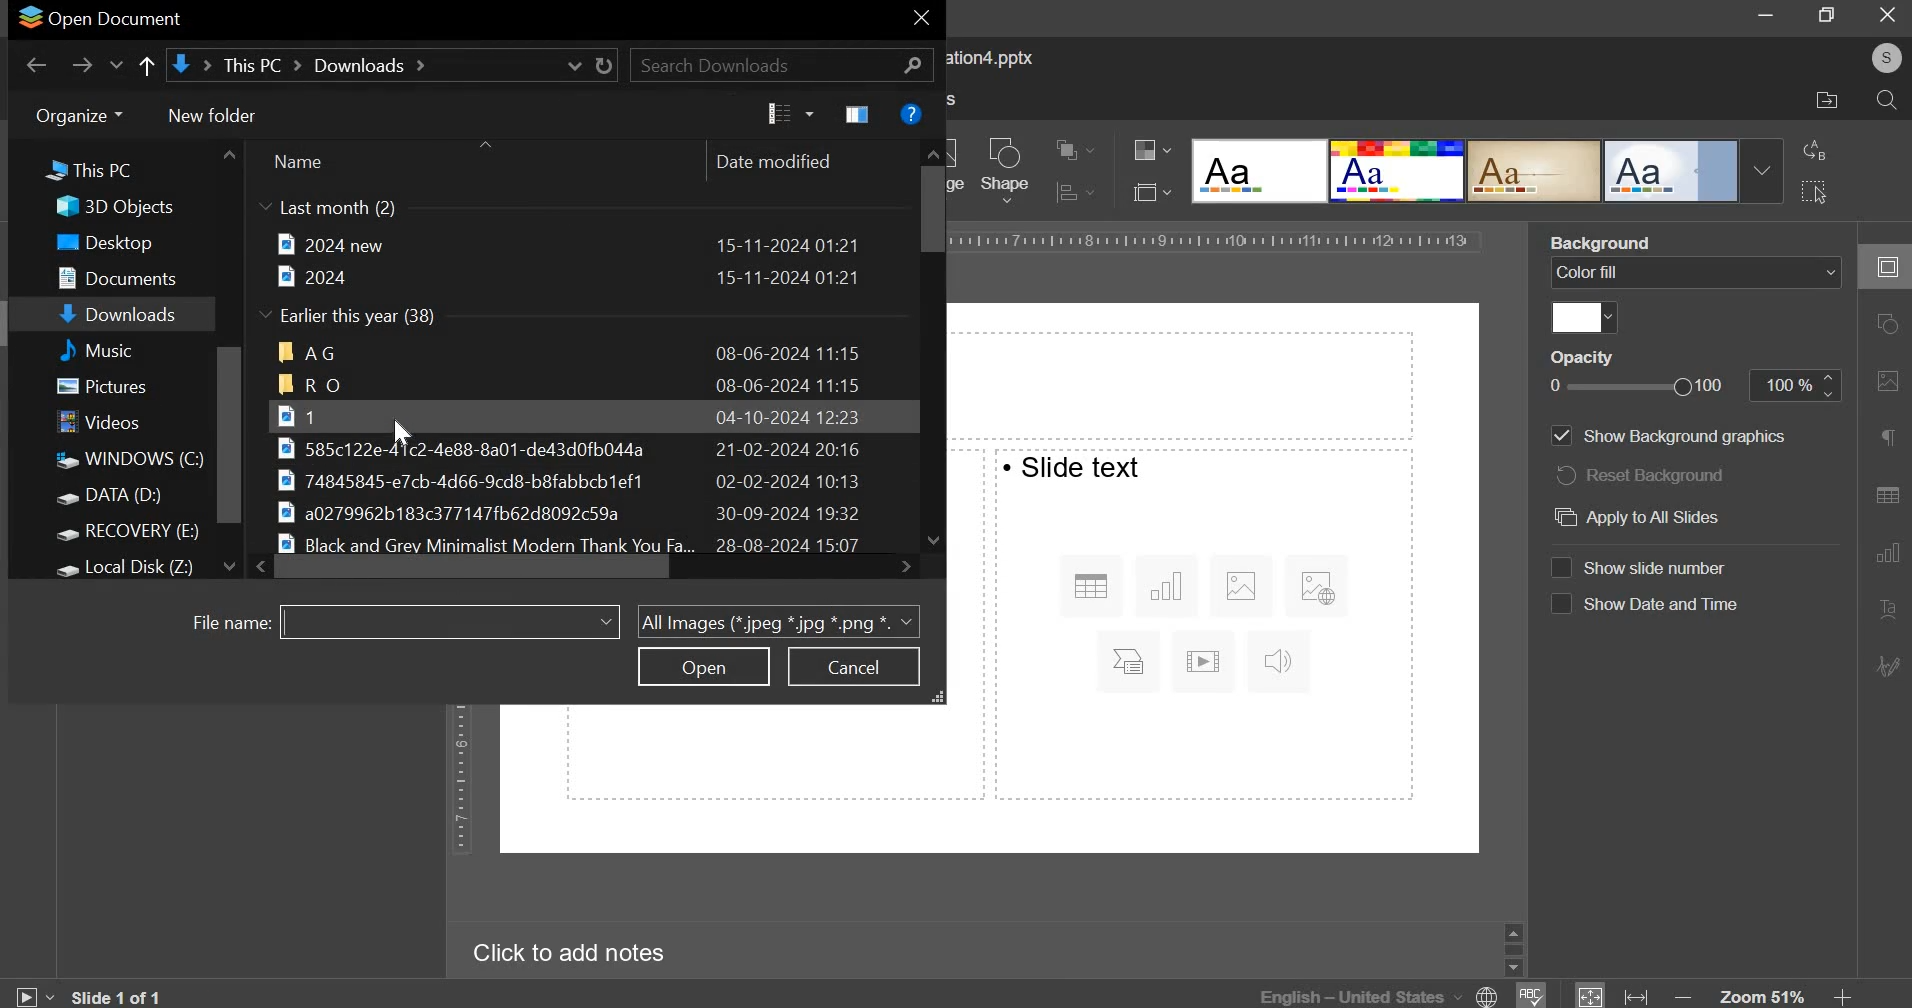  I want to click on exit, so click(921, 21).